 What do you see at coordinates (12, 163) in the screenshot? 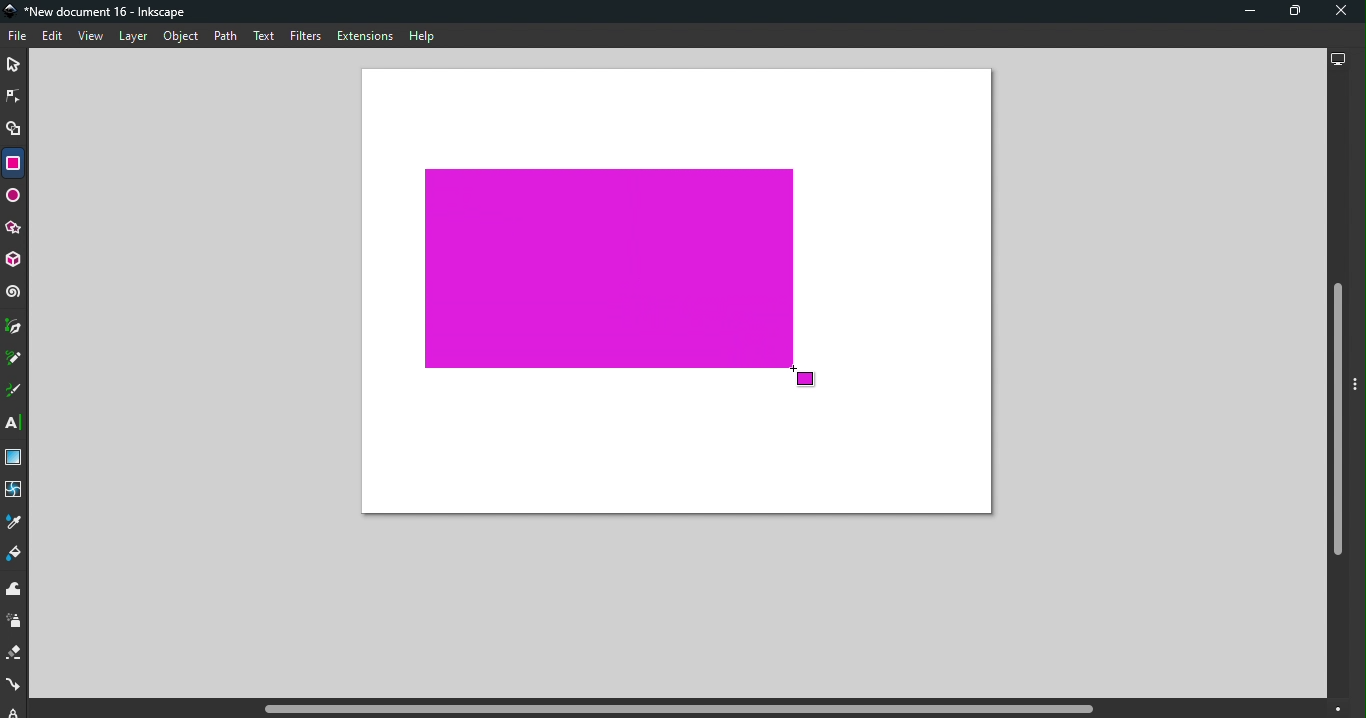
I see `Rectangle tool` at bounding box center [12, 163].